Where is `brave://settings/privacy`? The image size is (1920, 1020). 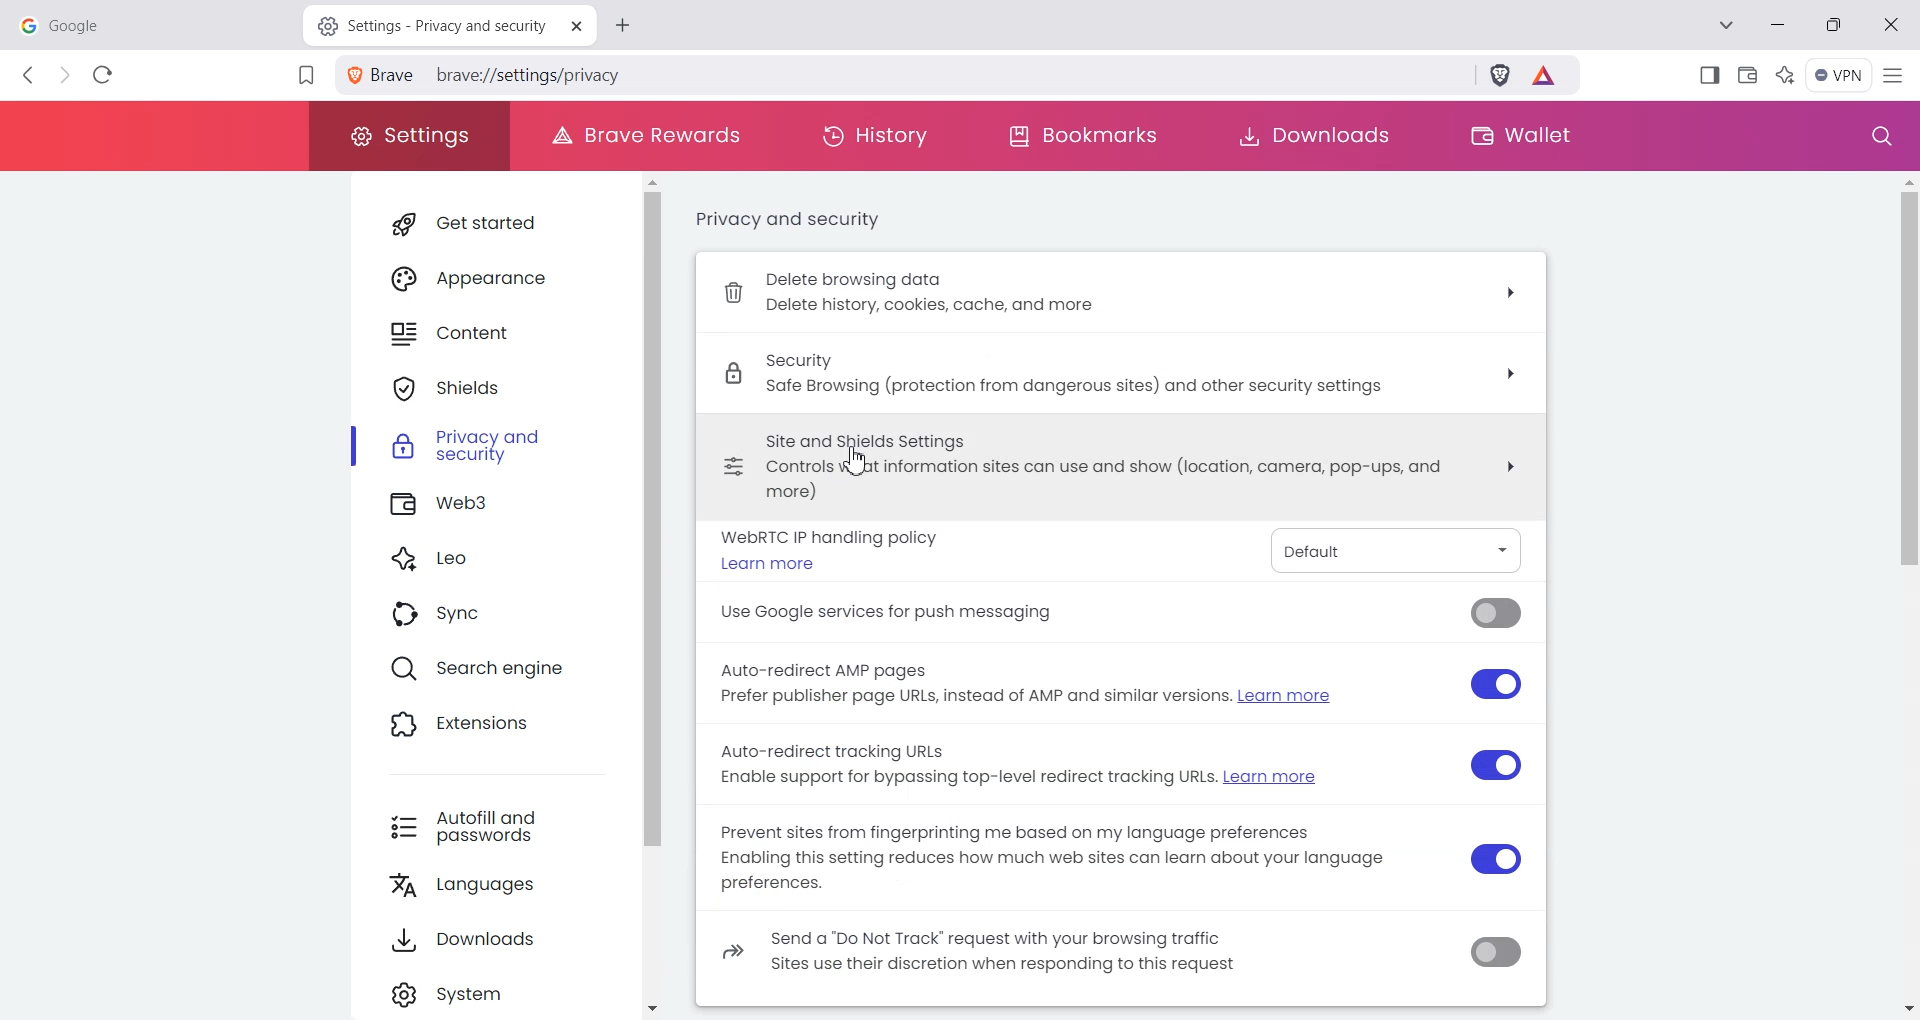 brave://settings/privacy is located at coordinates (534, 74).